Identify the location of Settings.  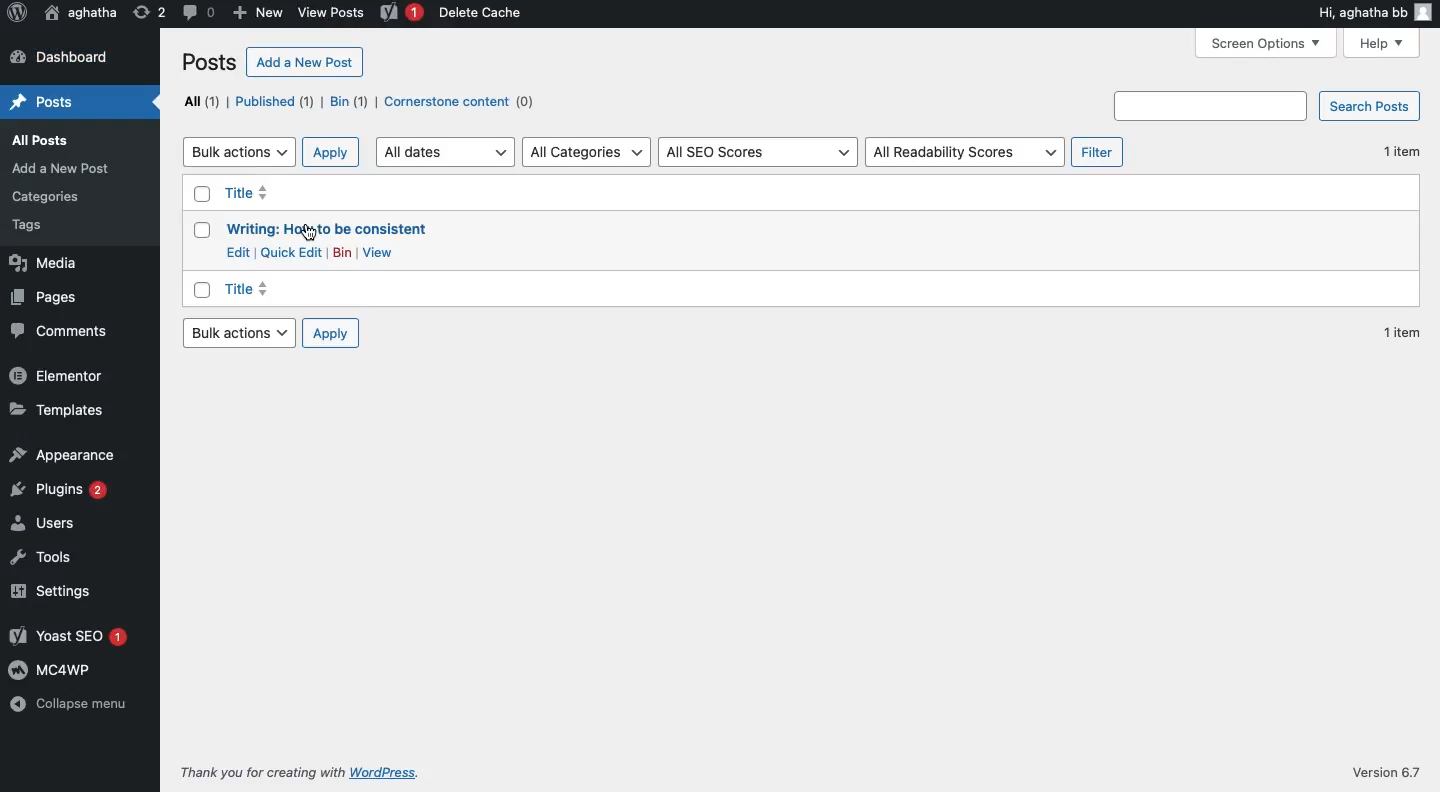
(52, 593).